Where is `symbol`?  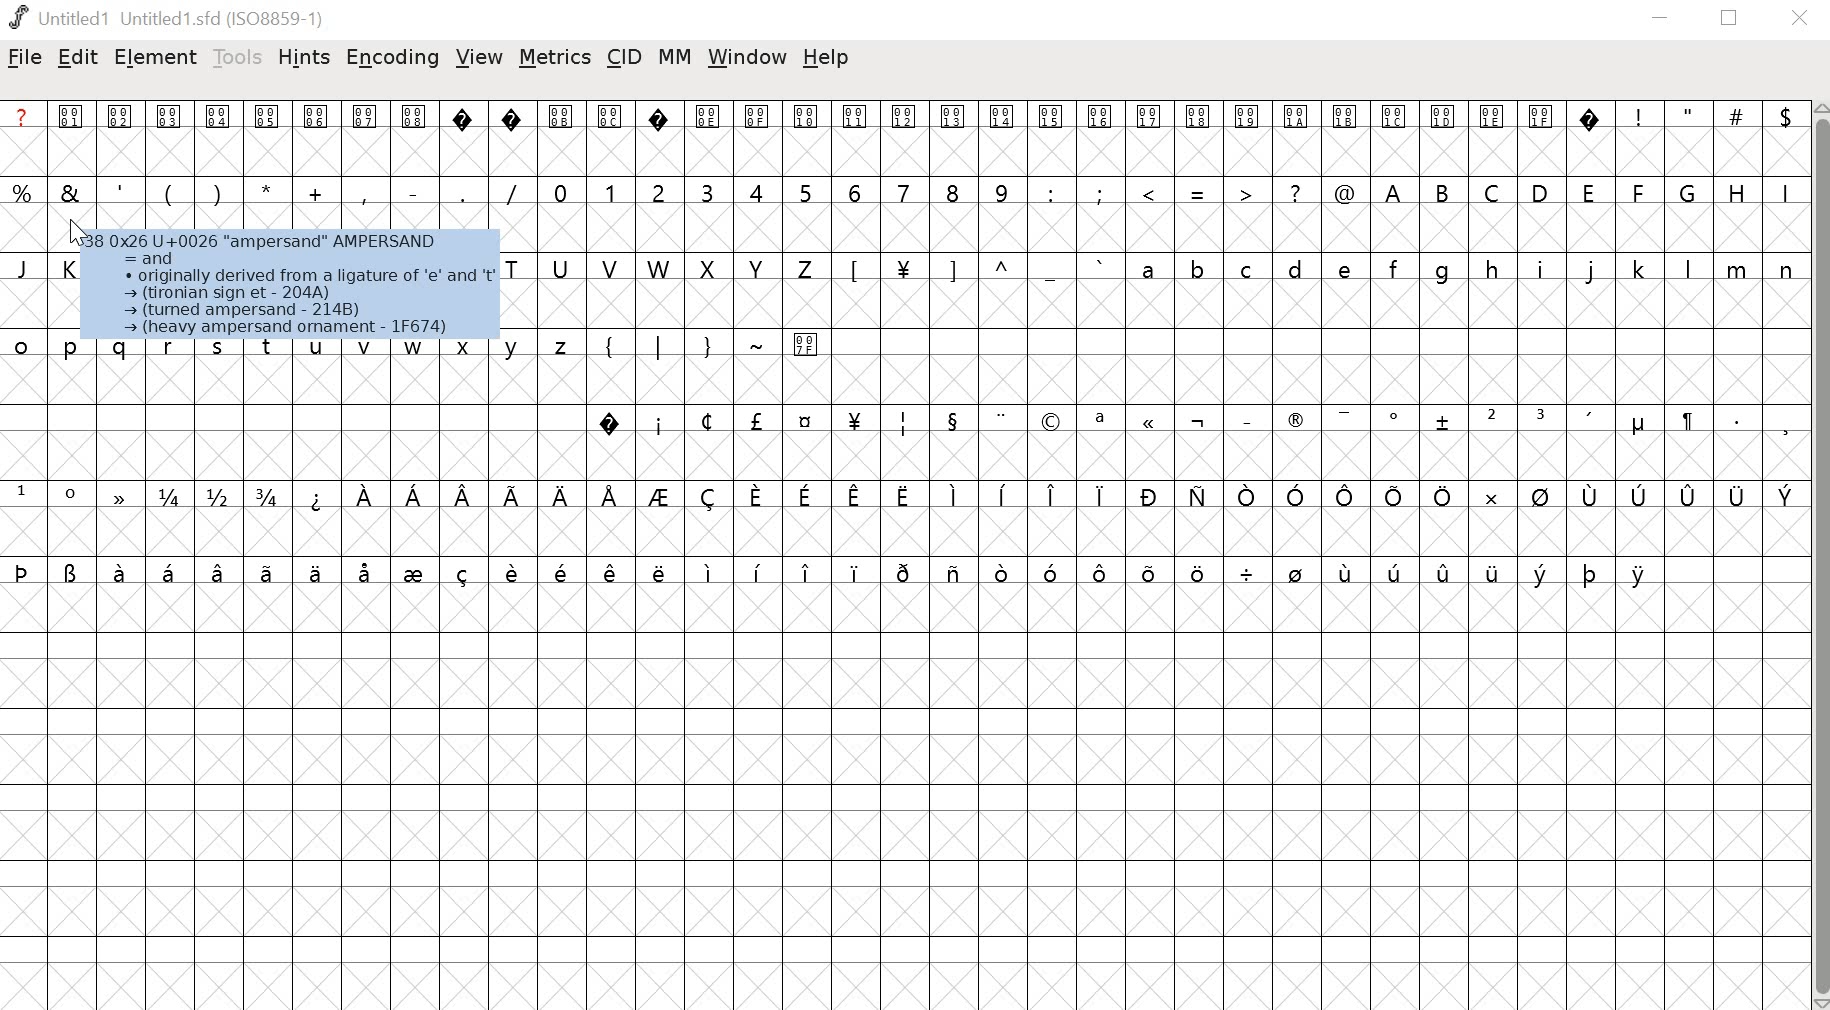 symbol is located at coordinates (1101, 571).